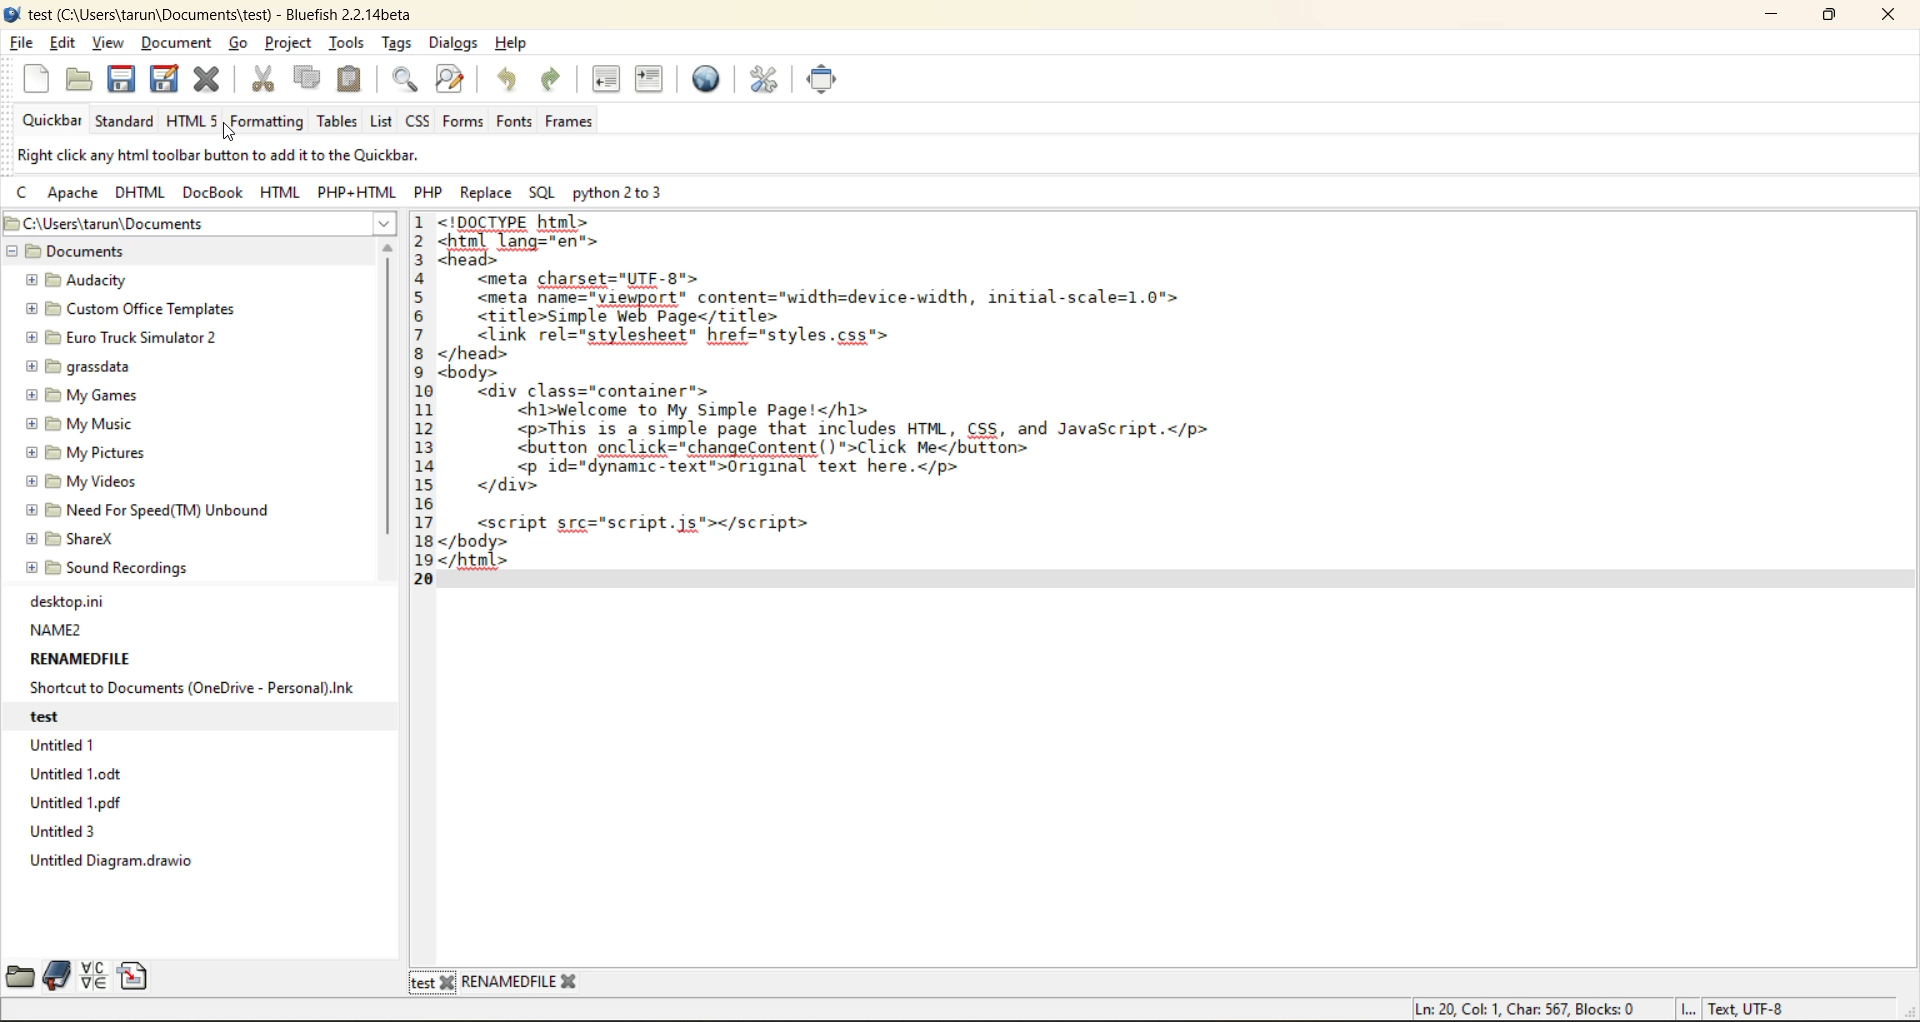 The width and height of the screenshot is (1920, 1022). I want to click on desktop.ini, so click(63, 603).